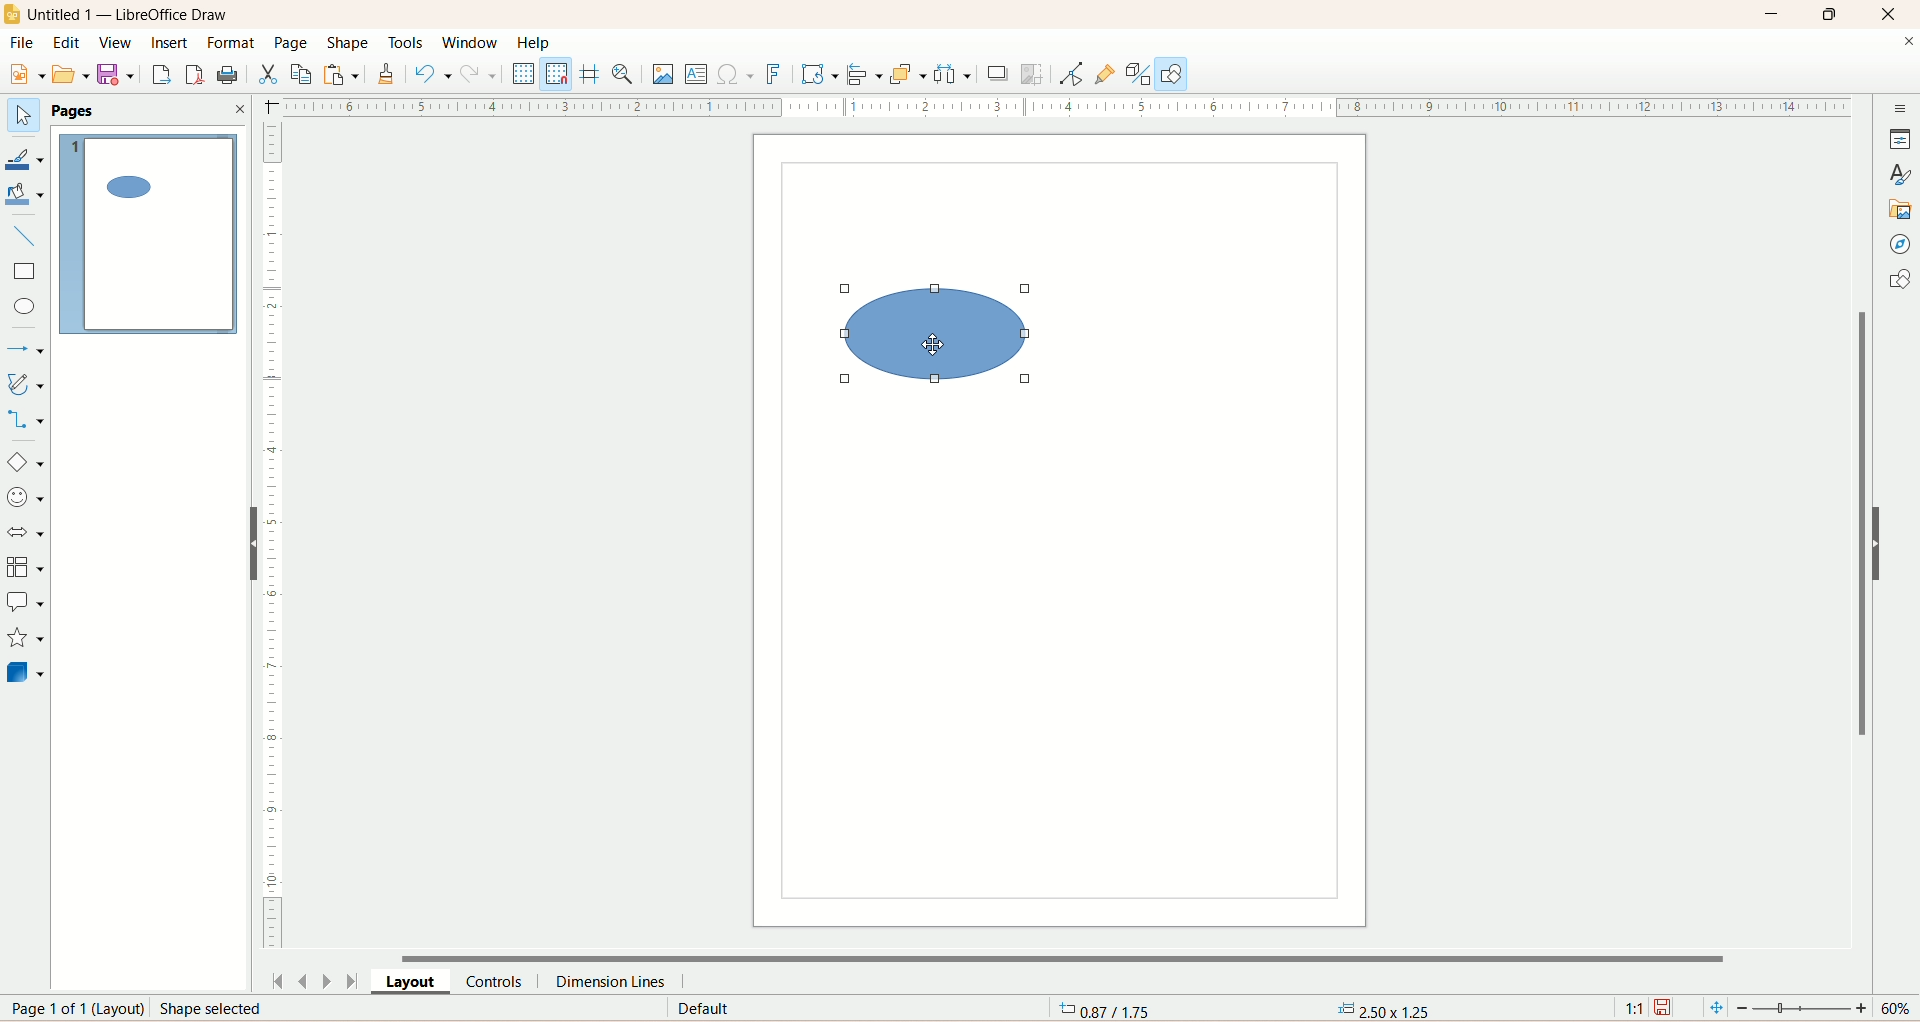  What do you see at coordinates (271, 74) in the screenshot?
I see `cut` at bounding box center [271, 74].